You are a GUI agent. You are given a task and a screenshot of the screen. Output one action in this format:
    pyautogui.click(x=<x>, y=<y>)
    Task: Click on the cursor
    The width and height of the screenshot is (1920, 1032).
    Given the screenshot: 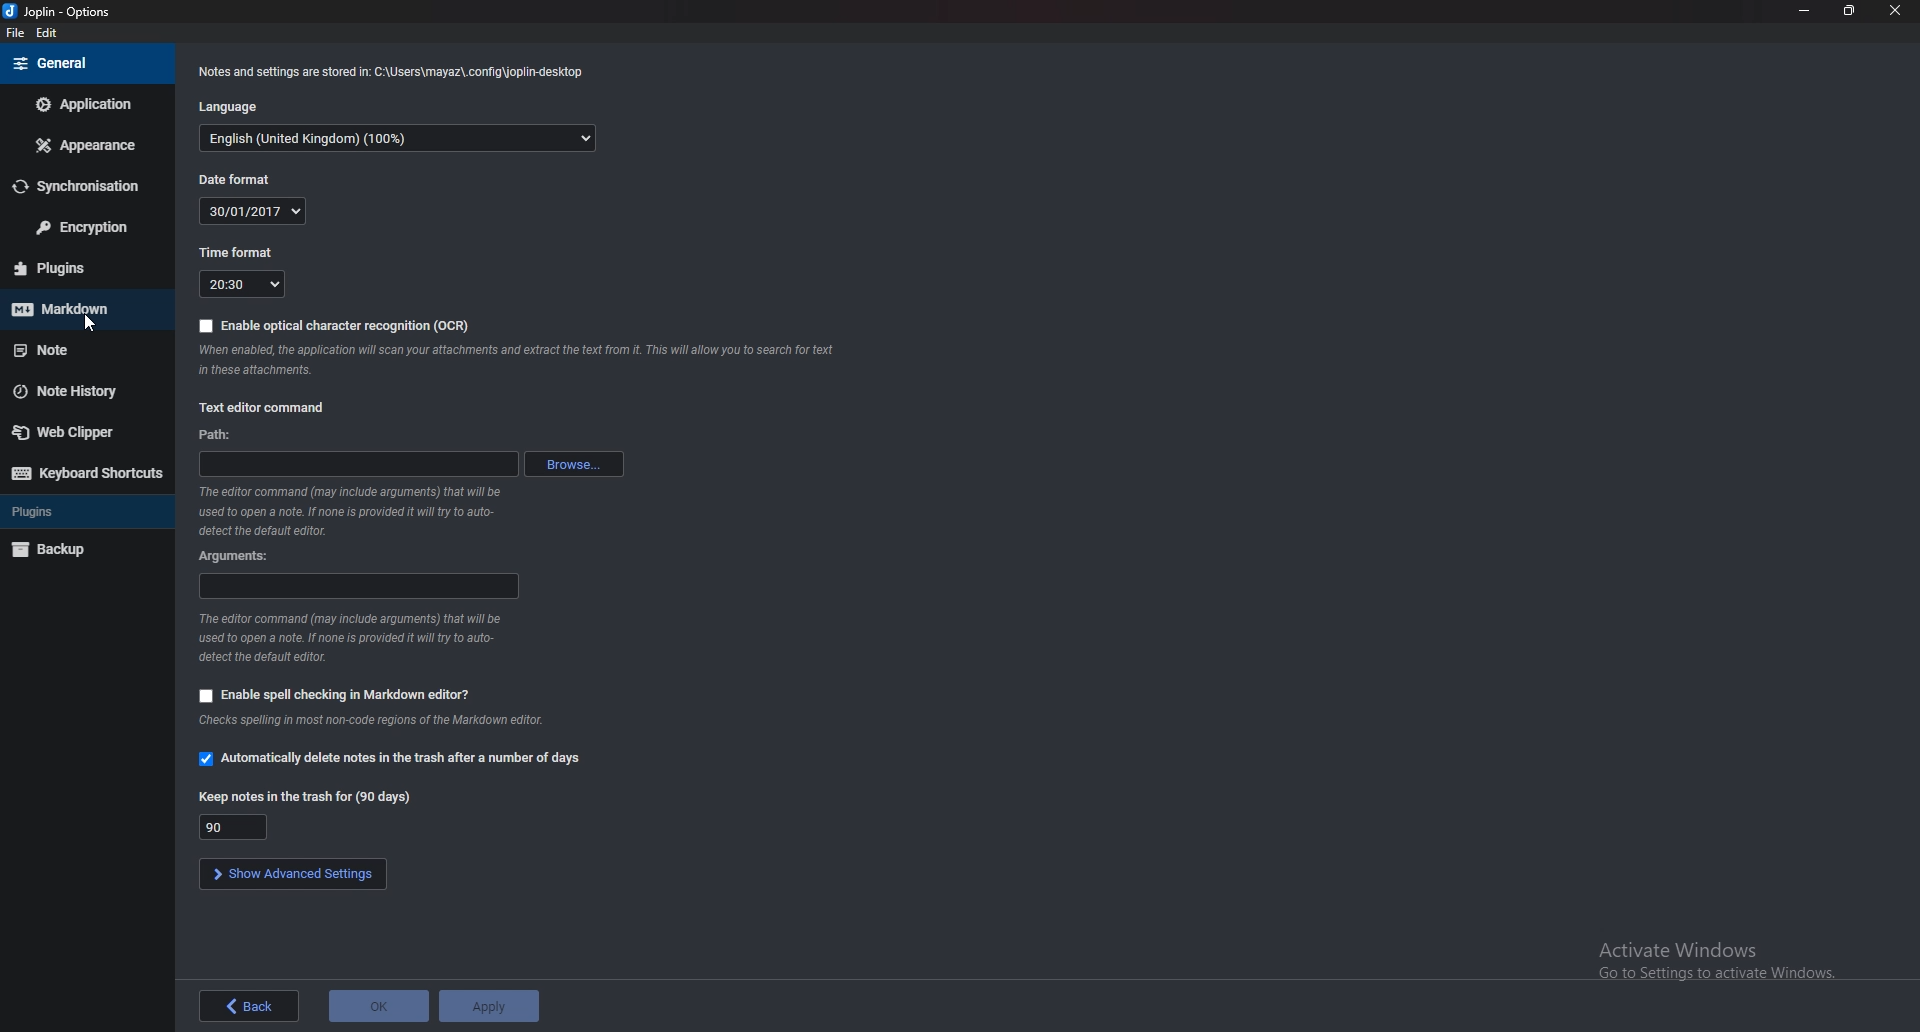 What is the action you would take?
    pyautogui.click(x=86, y=322)
    